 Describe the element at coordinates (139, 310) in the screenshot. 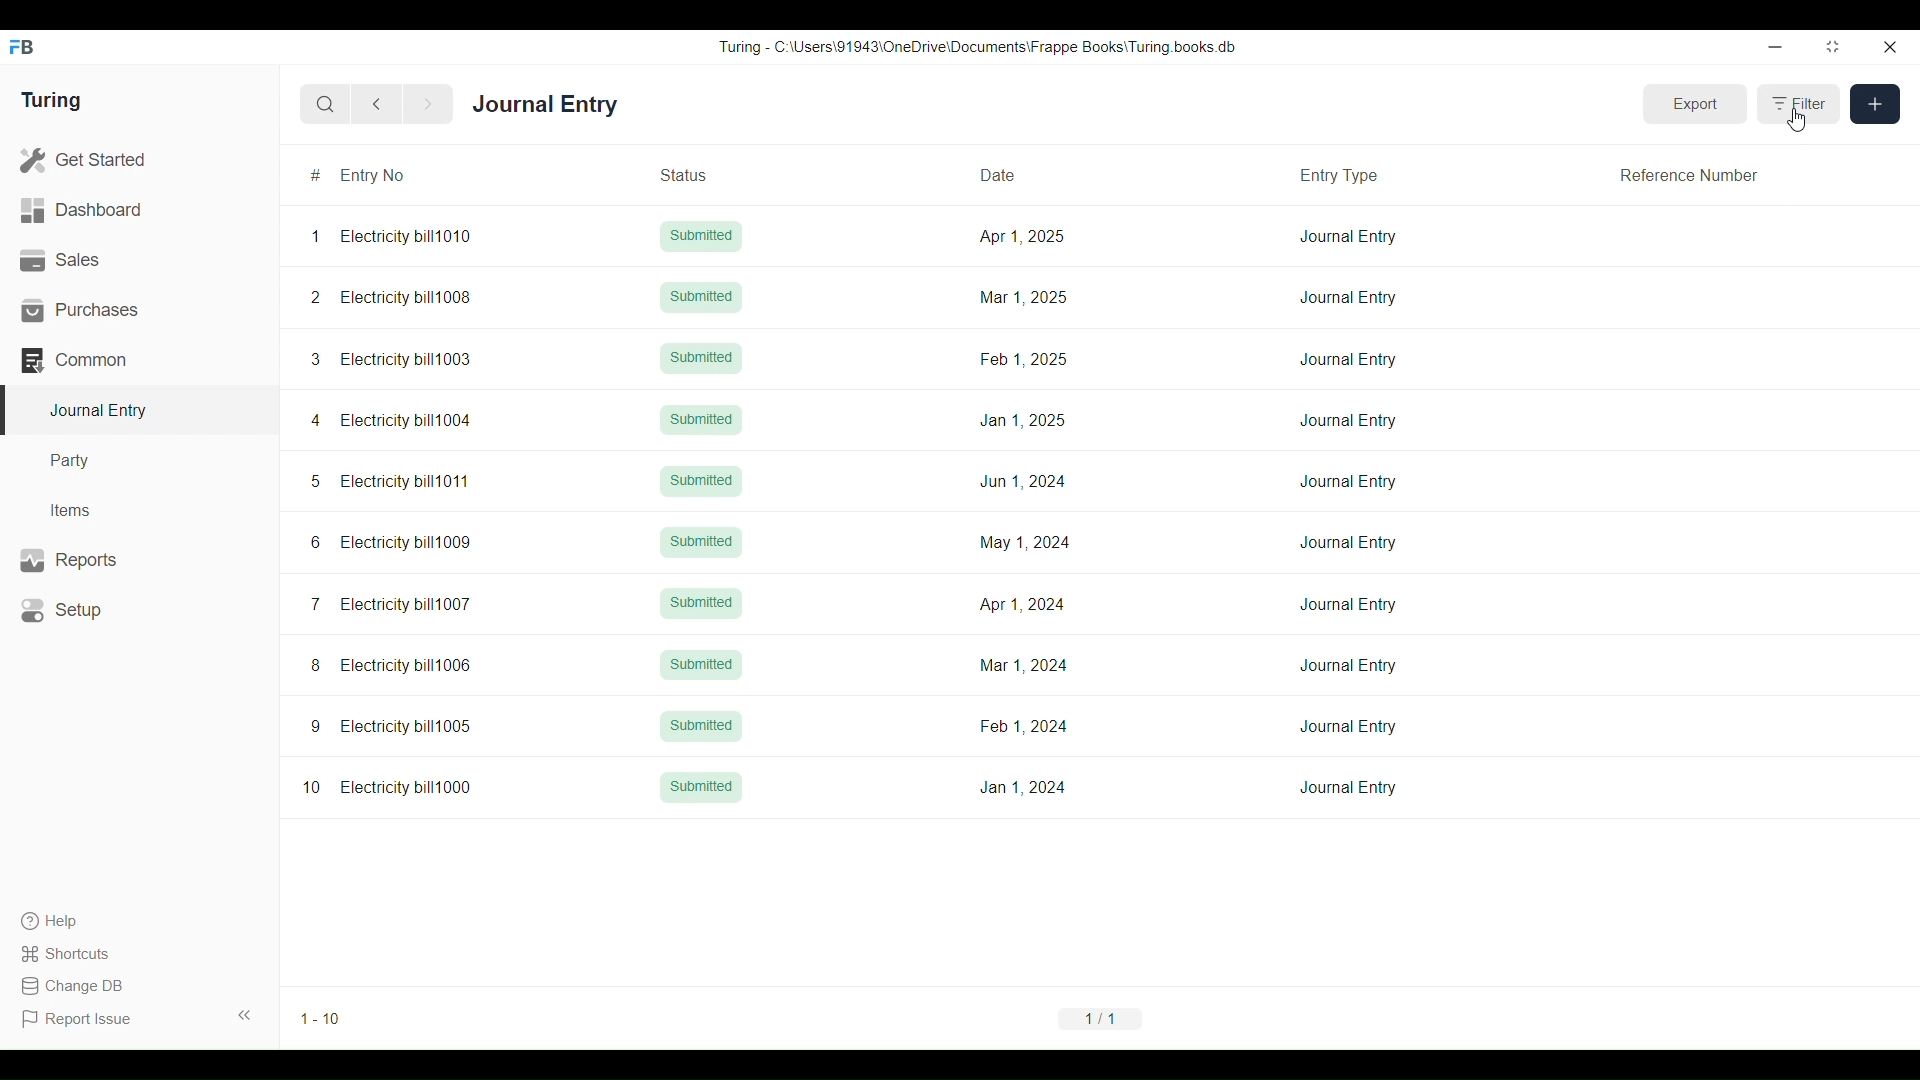

I see `Purchases` at that location.